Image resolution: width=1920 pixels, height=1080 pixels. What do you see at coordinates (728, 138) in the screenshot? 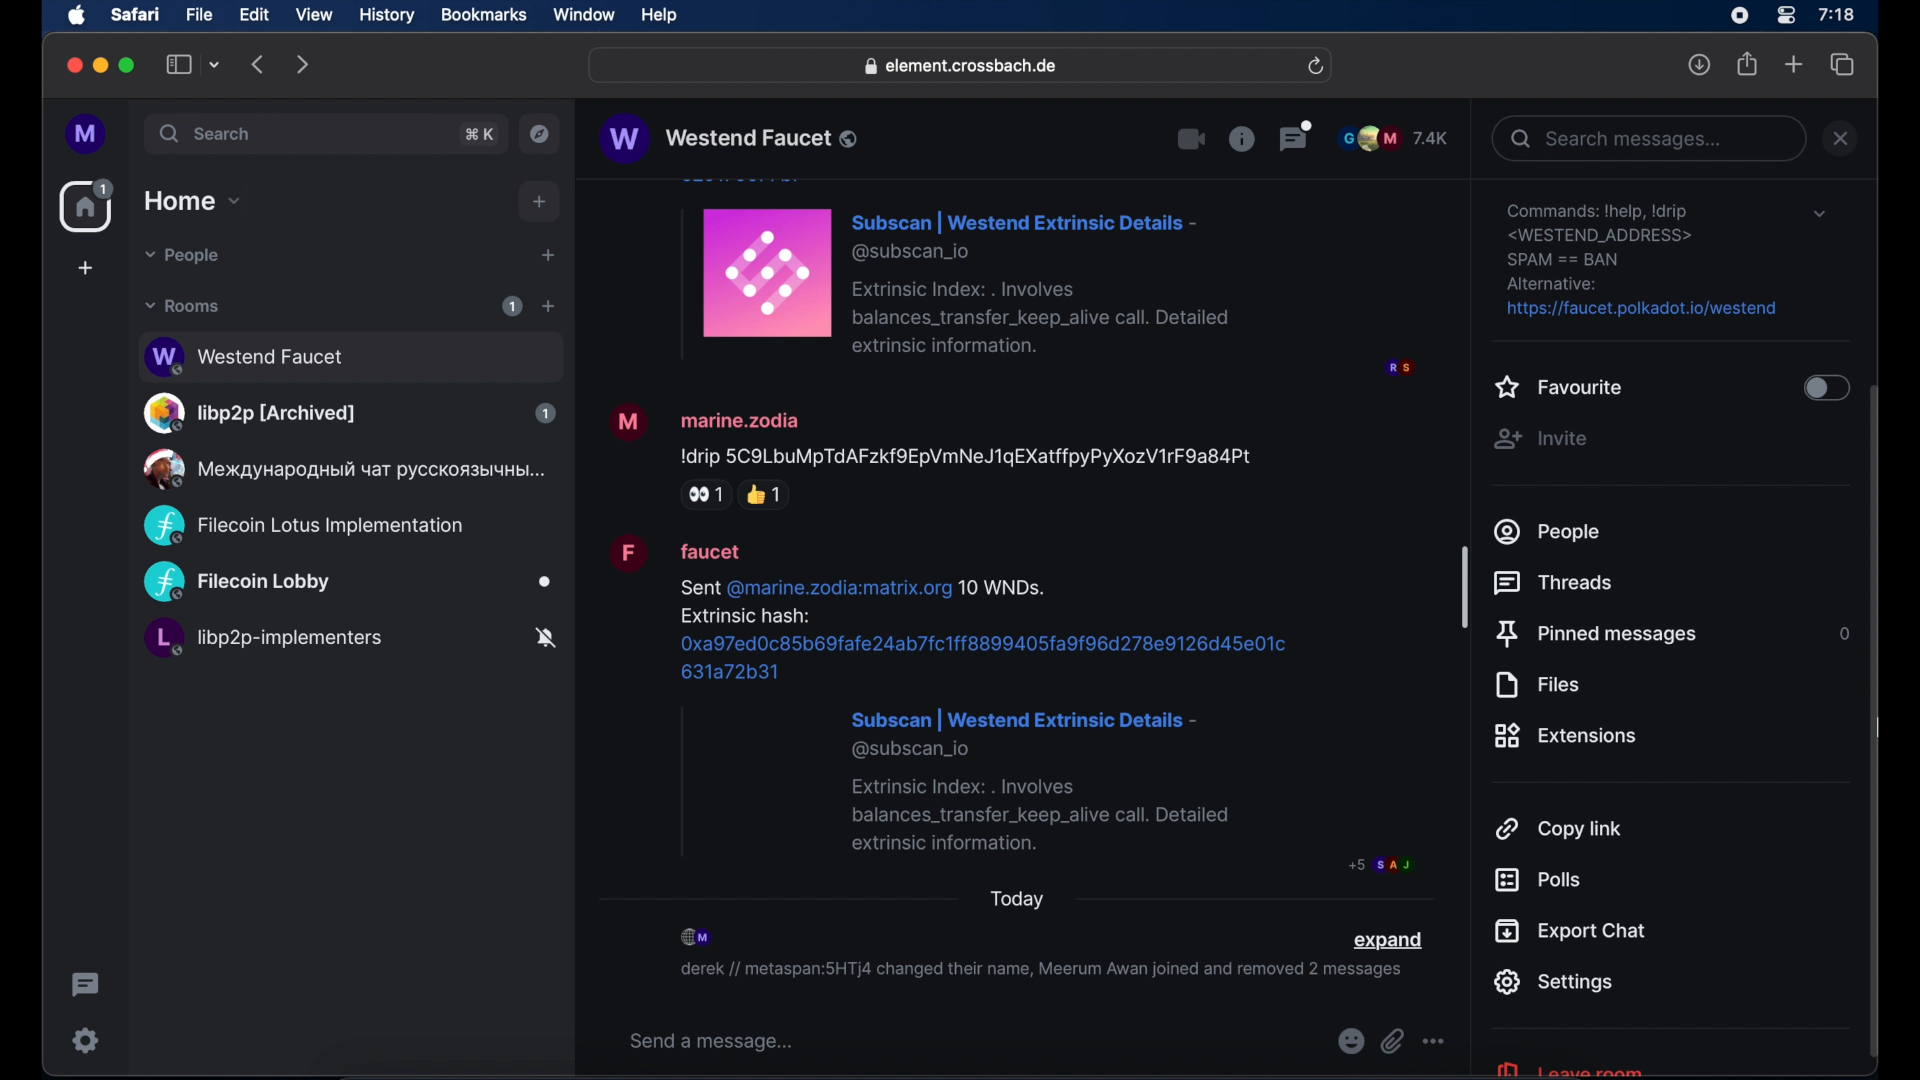
I see `room name` at bounding box center [728, 138].